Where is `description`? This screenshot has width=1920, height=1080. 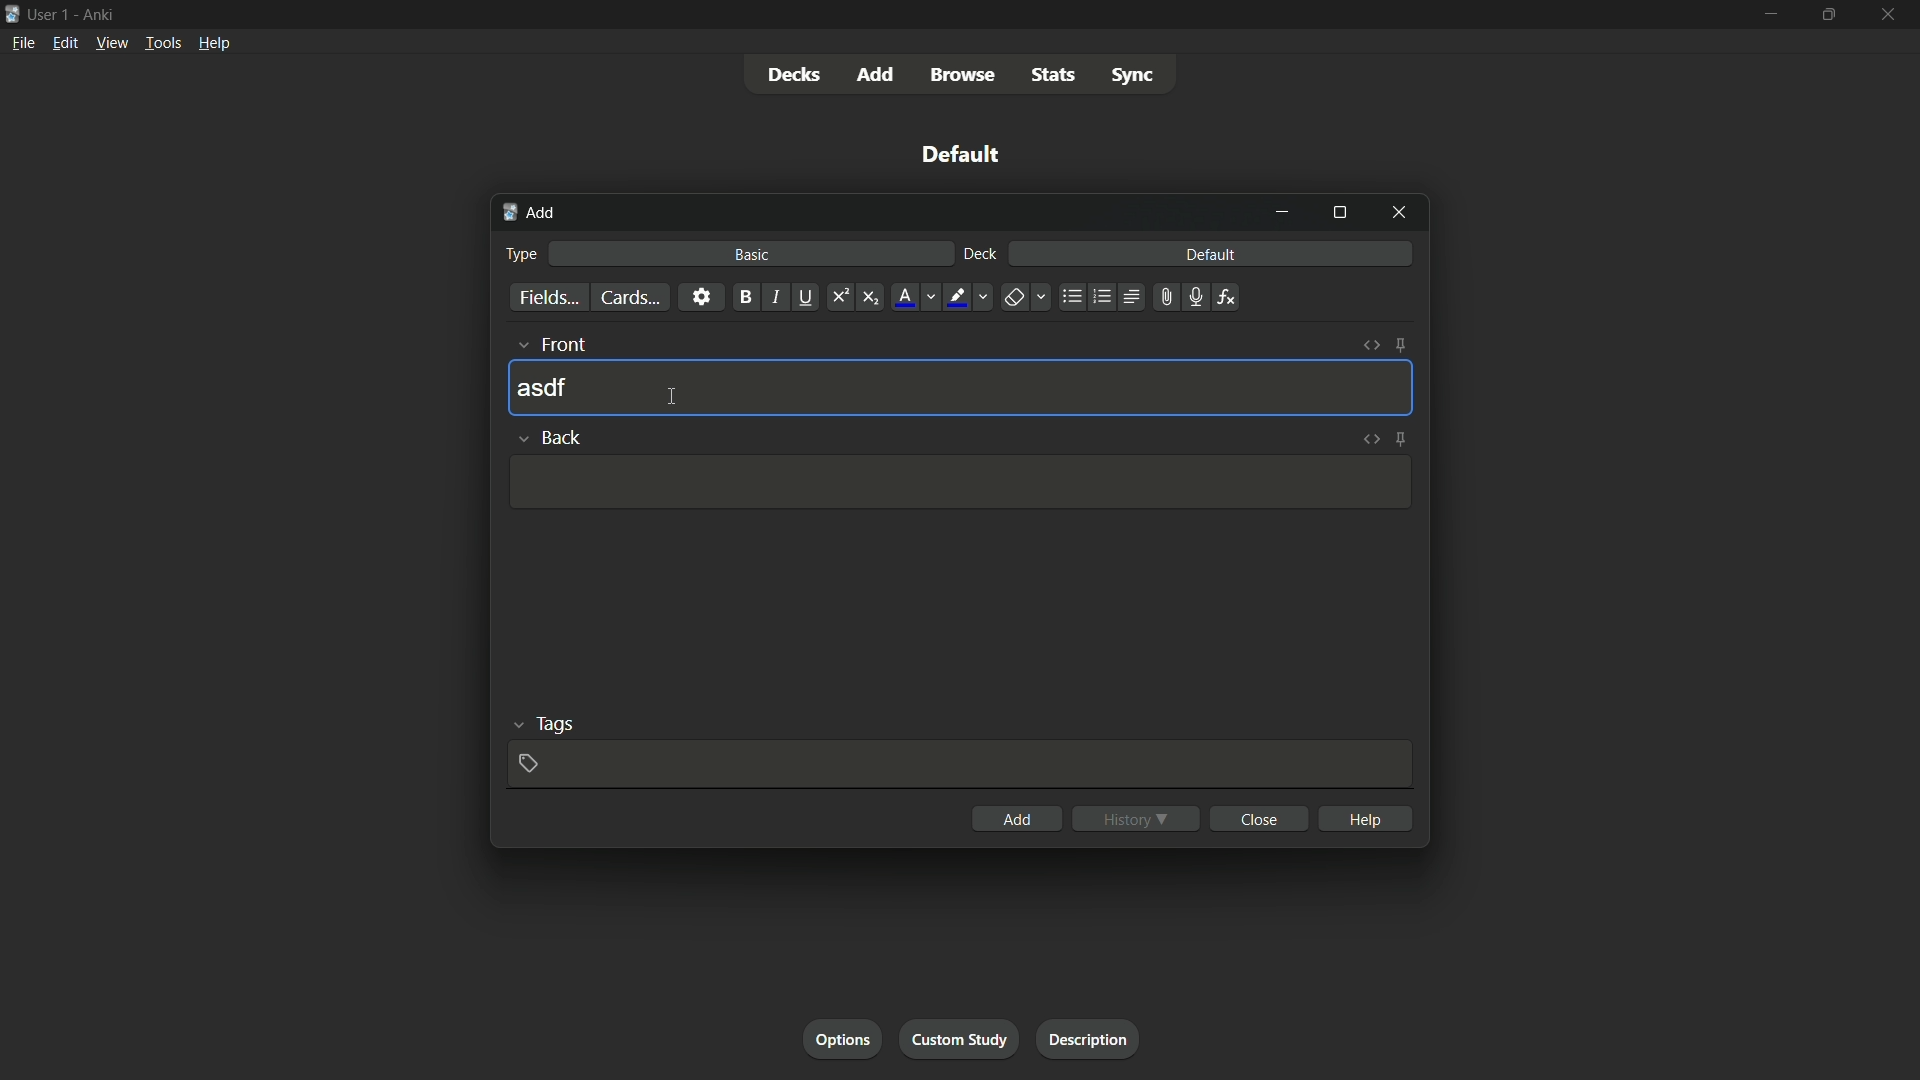 description is located at coordinates (1089, 1039).